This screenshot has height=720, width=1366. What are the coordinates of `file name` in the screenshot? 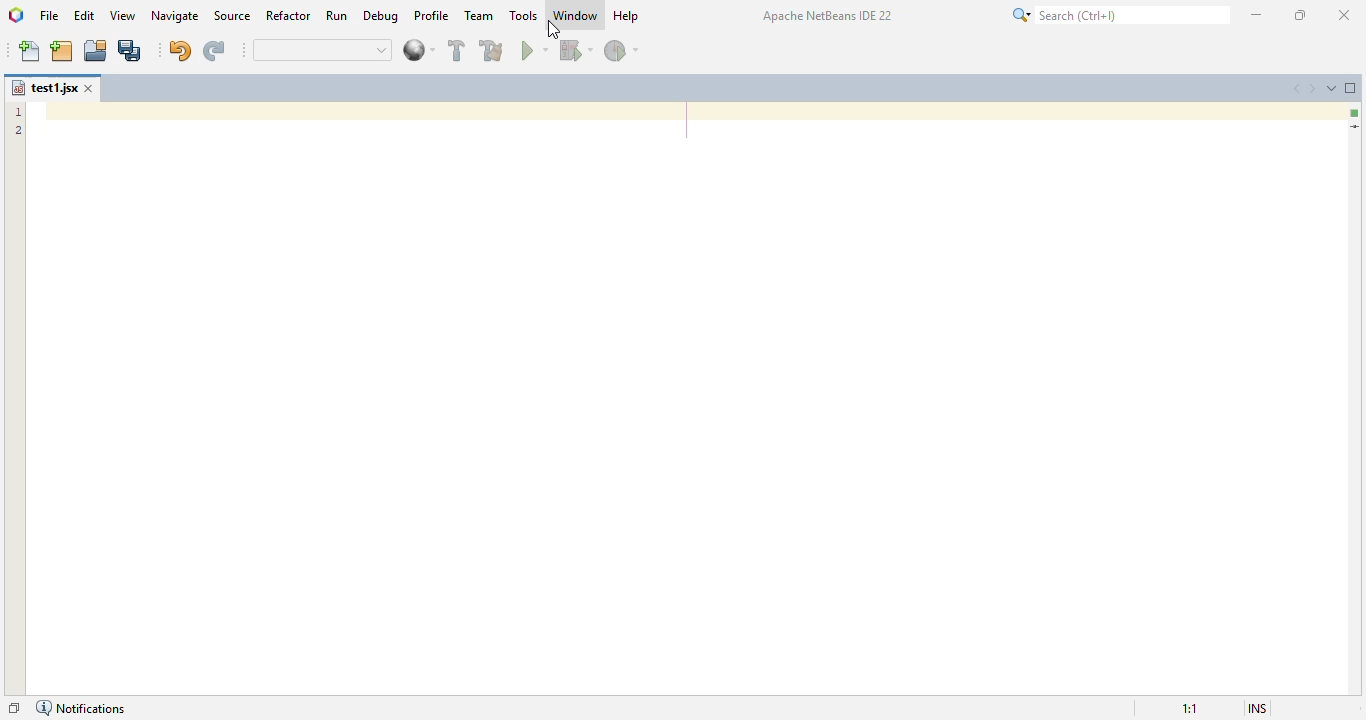 It's located at (44, 87).